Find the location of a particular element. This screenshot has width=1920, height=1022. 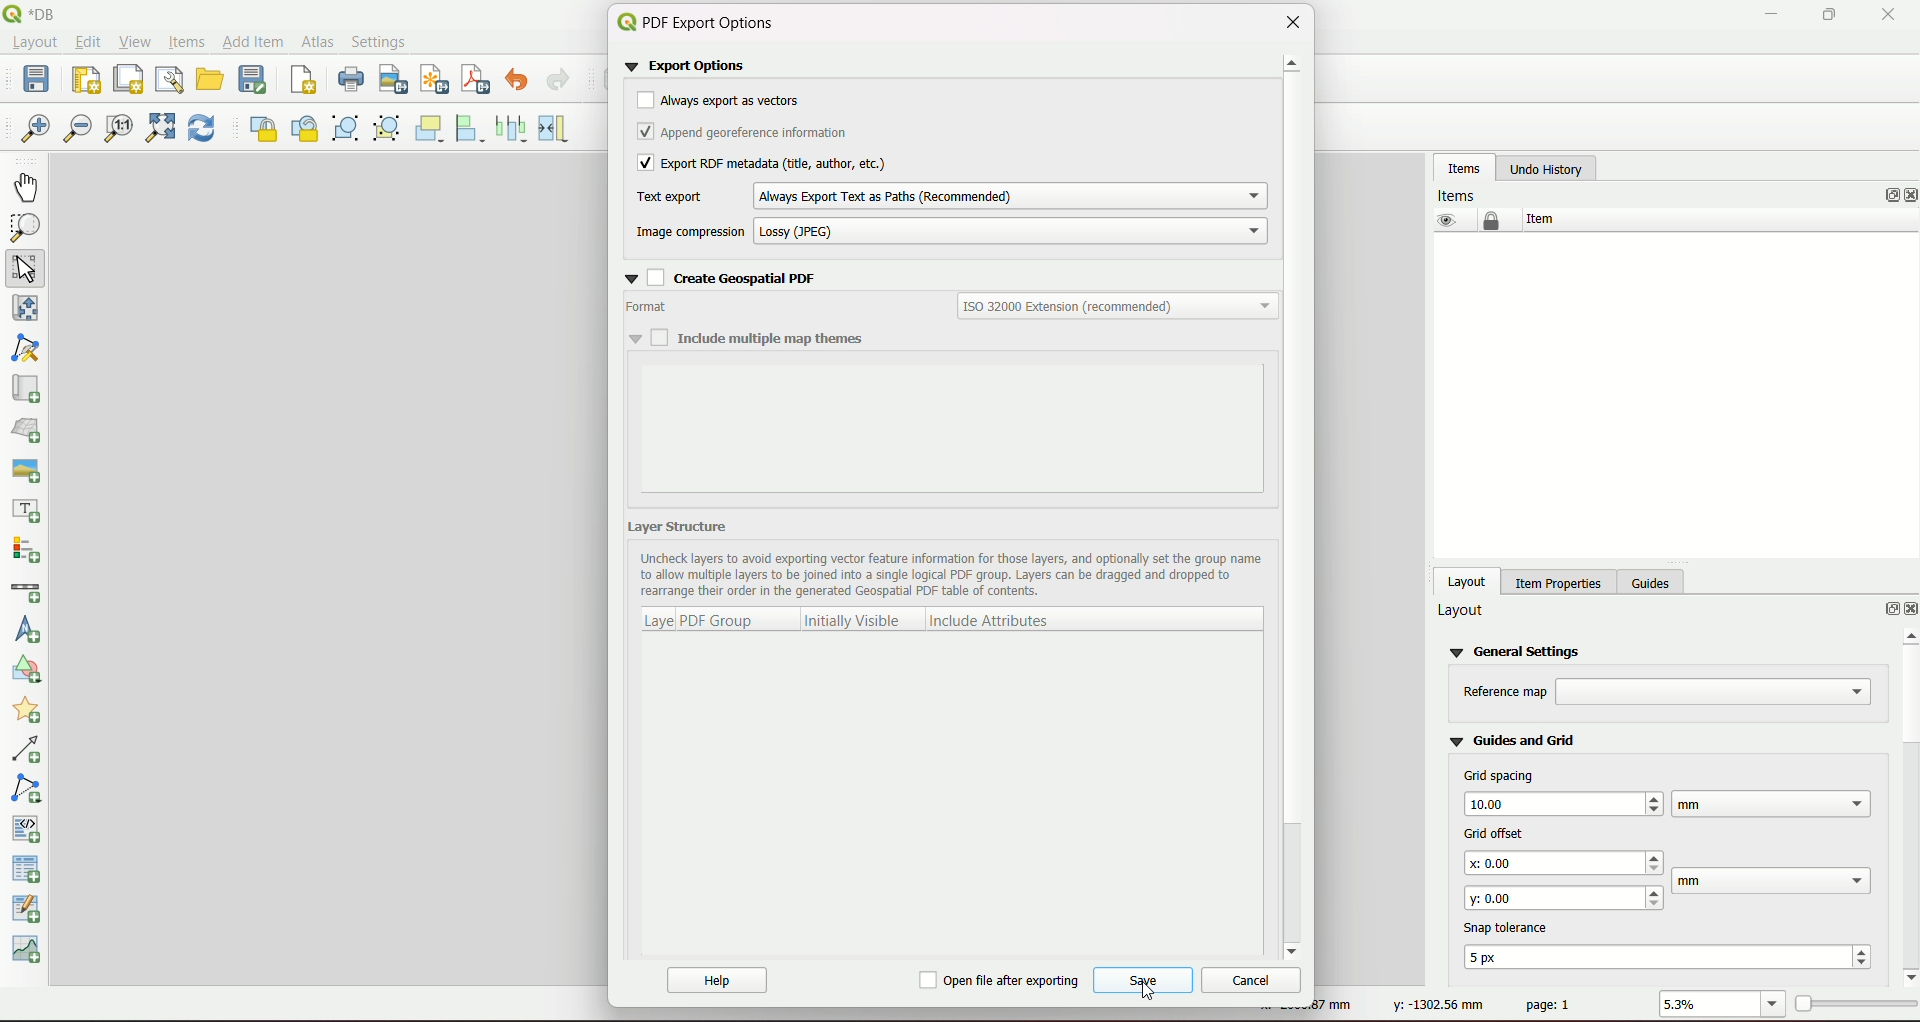

pan layout is located at coordinates (28, 187).